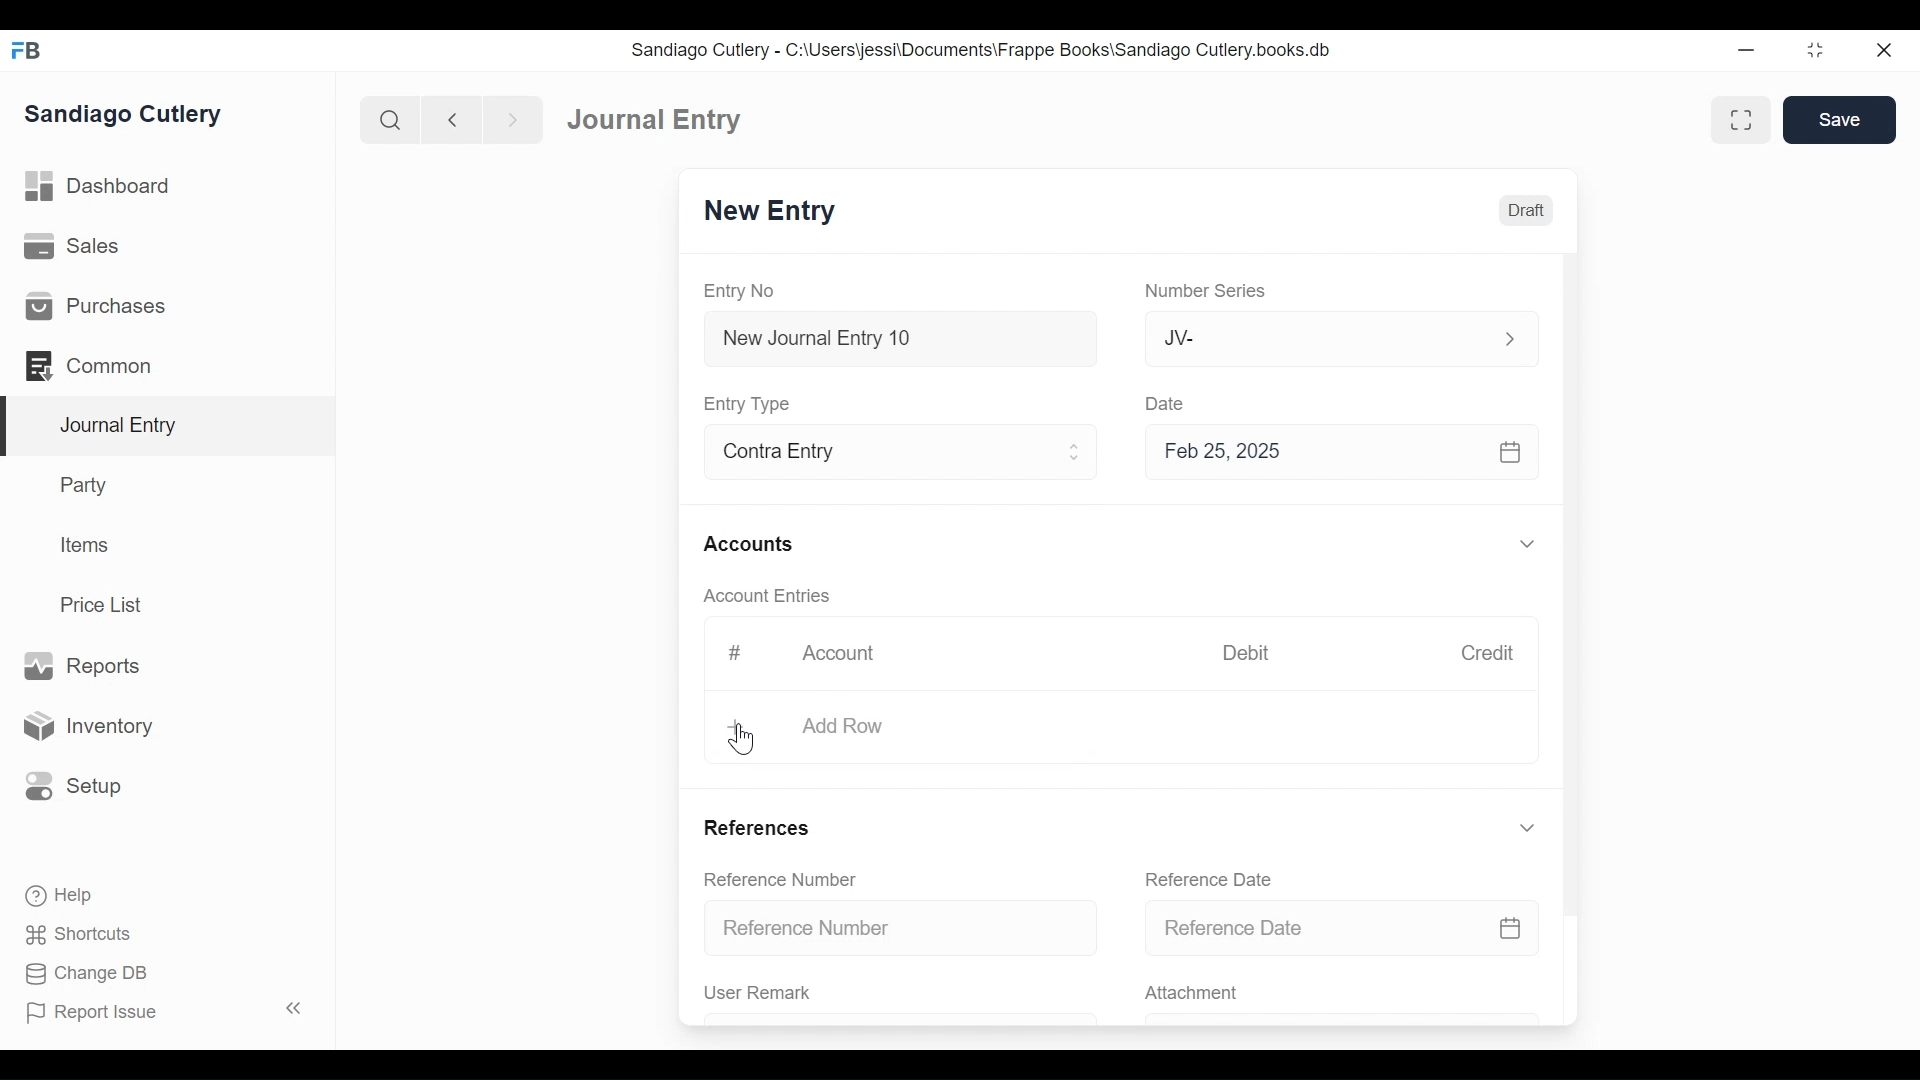  Describe the element at coordinates (80, 973) in the screenshot. I see `Change DB` at that location.